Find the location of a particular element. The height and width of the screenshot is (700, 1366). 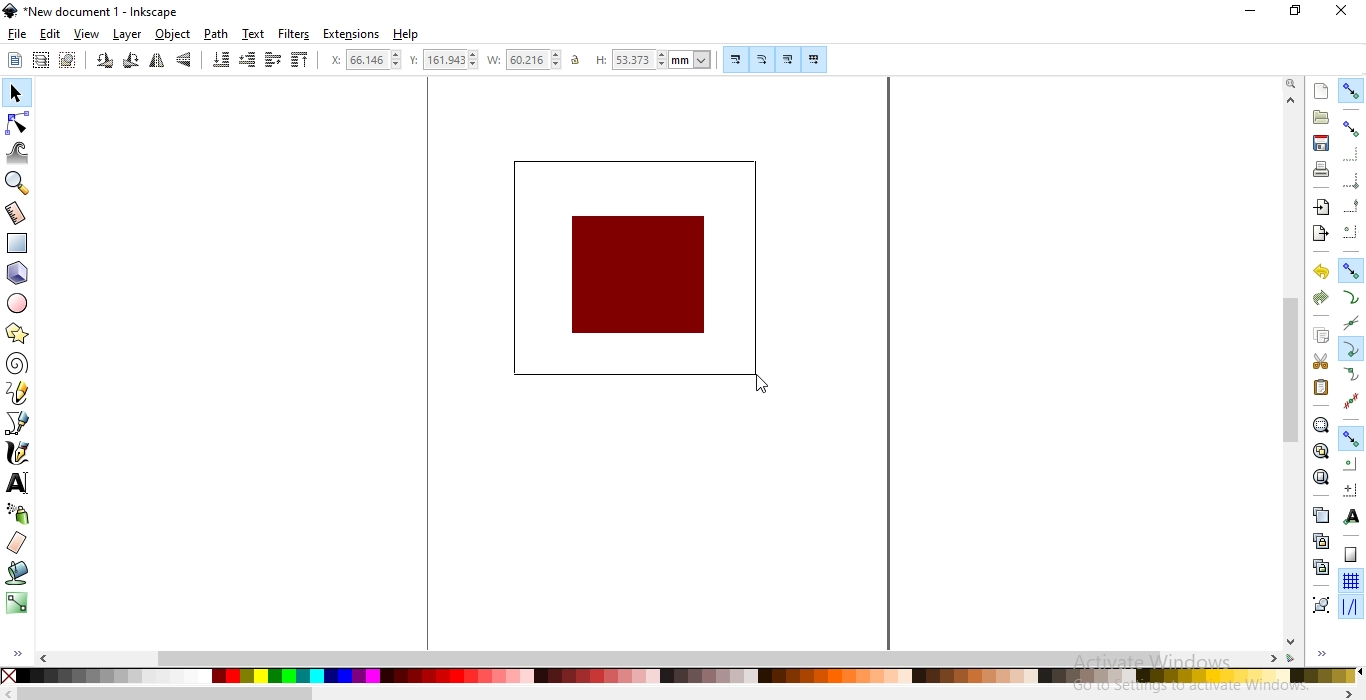

create duplicate is located at coordinates (1321, 514).